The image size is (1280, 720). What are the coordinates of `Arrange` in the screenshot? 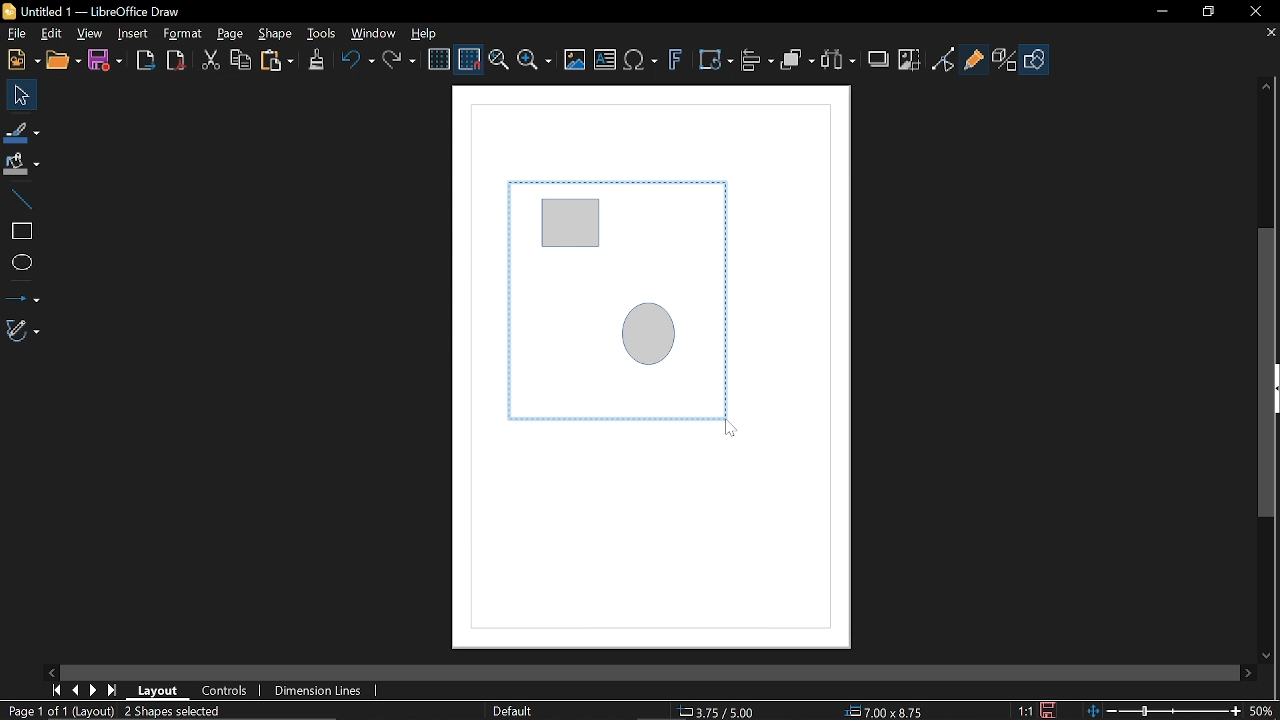 It's located at (799, 61).